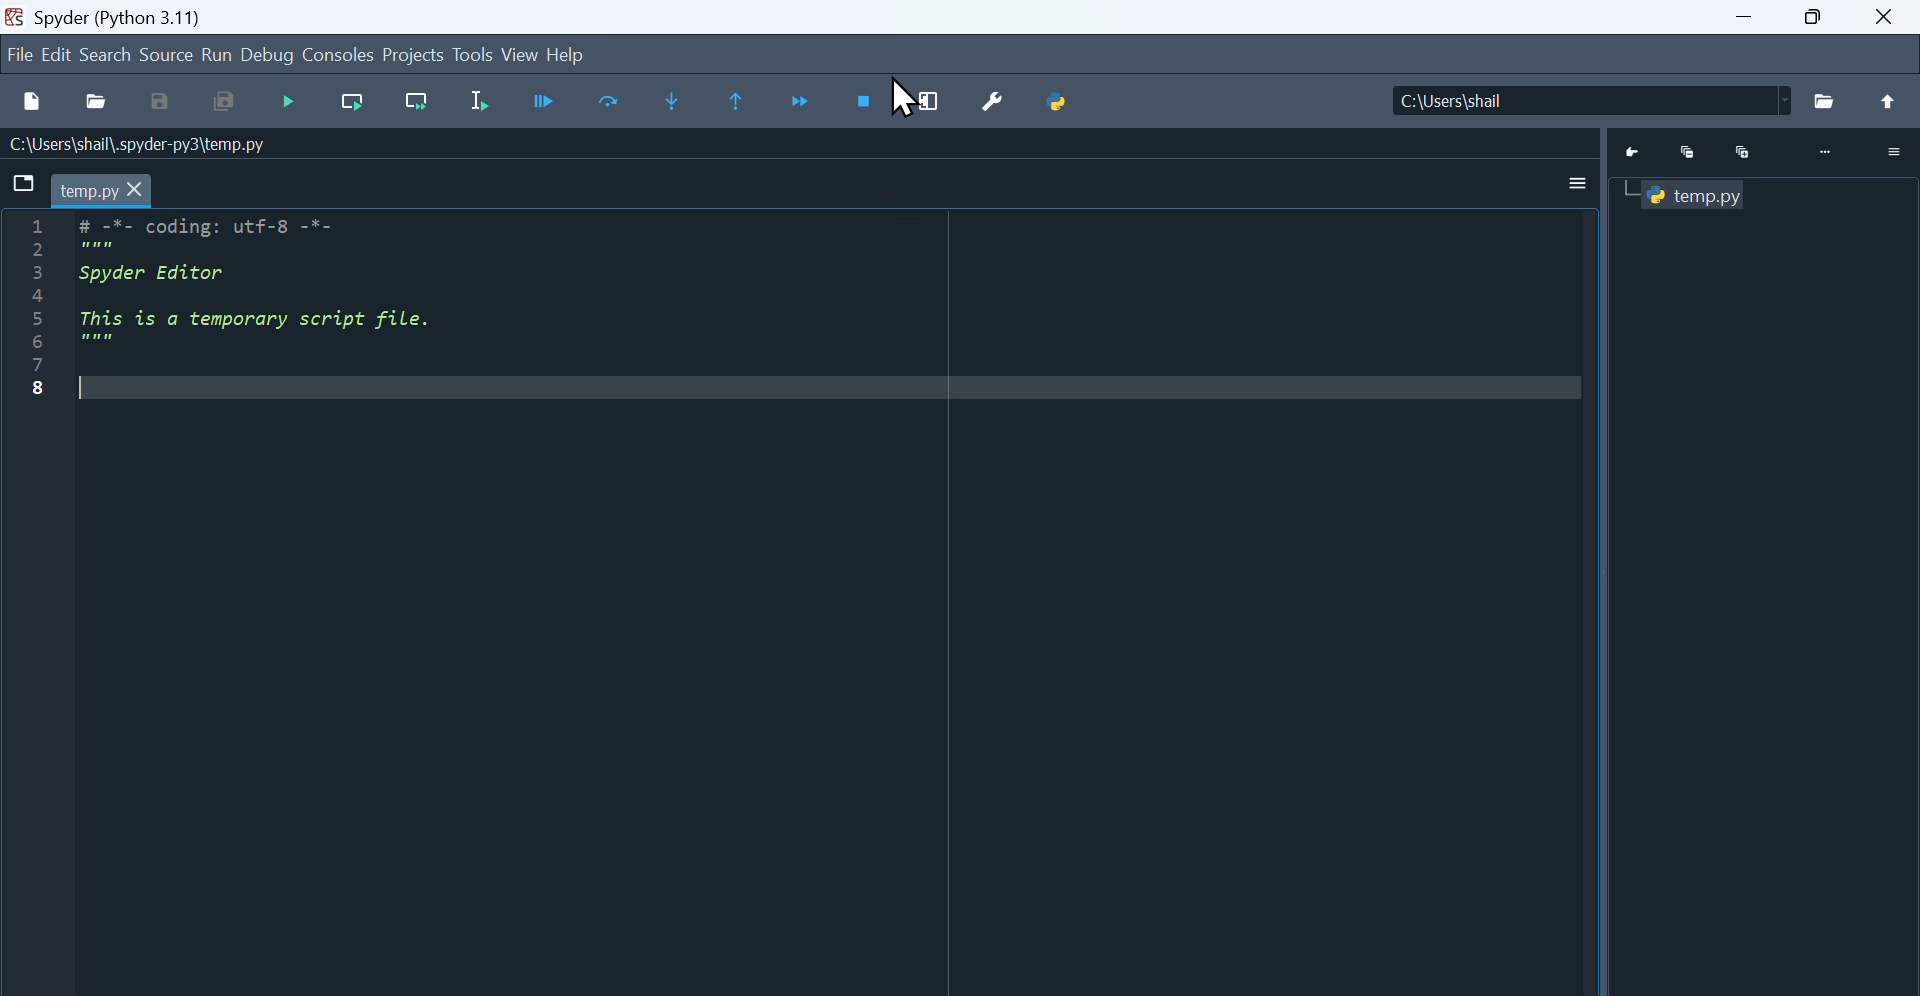 This screenshot has width=1920, height=996. Describe the element at coordinates (519, 54) in the screenshot. I see `view` at that location.